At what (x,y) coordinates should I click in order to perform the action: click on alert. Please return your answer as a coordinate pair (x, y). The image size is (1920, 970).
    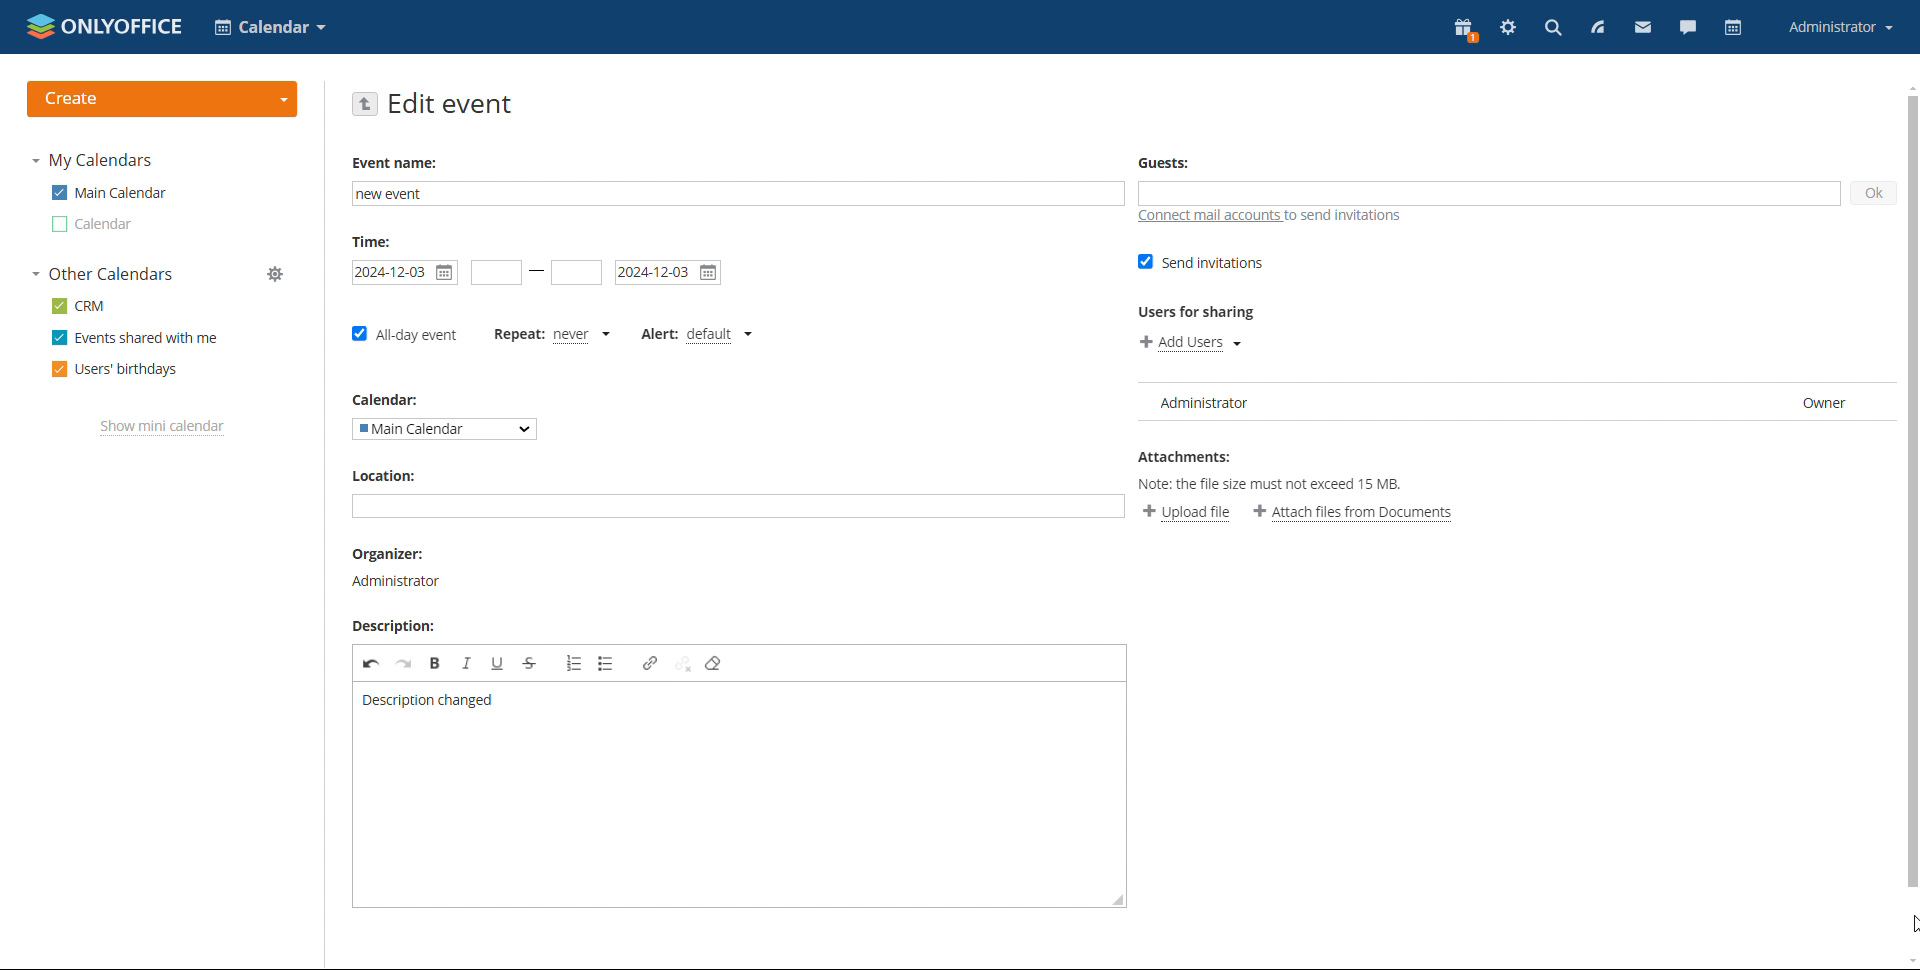
    Looking at the image, I should click on (657, 332).